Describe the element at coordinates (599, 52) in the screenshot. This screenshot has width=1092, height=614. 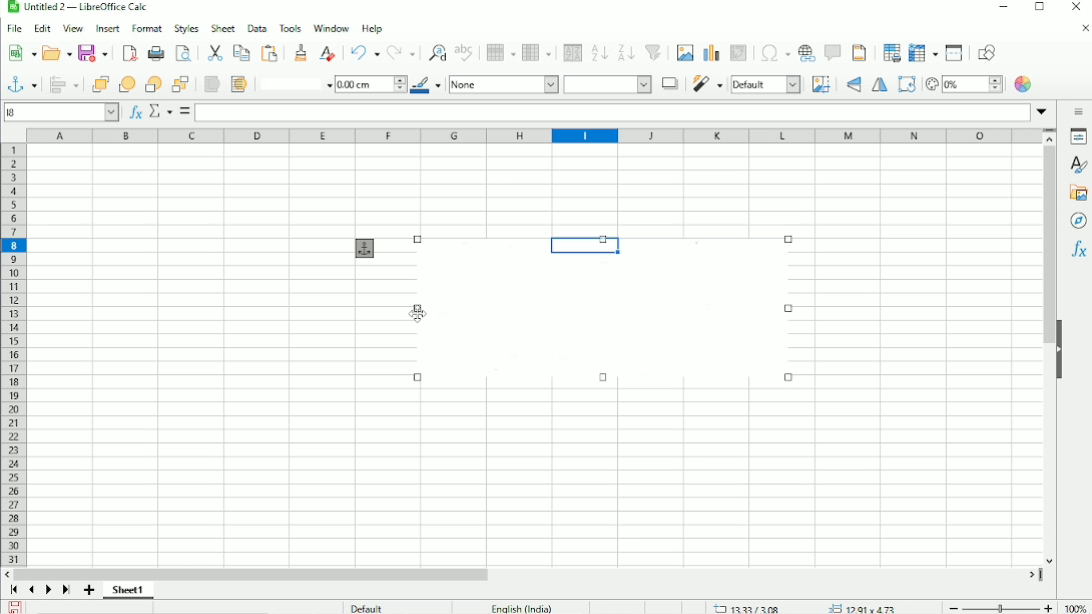
I see `Sort ascending` at that location.